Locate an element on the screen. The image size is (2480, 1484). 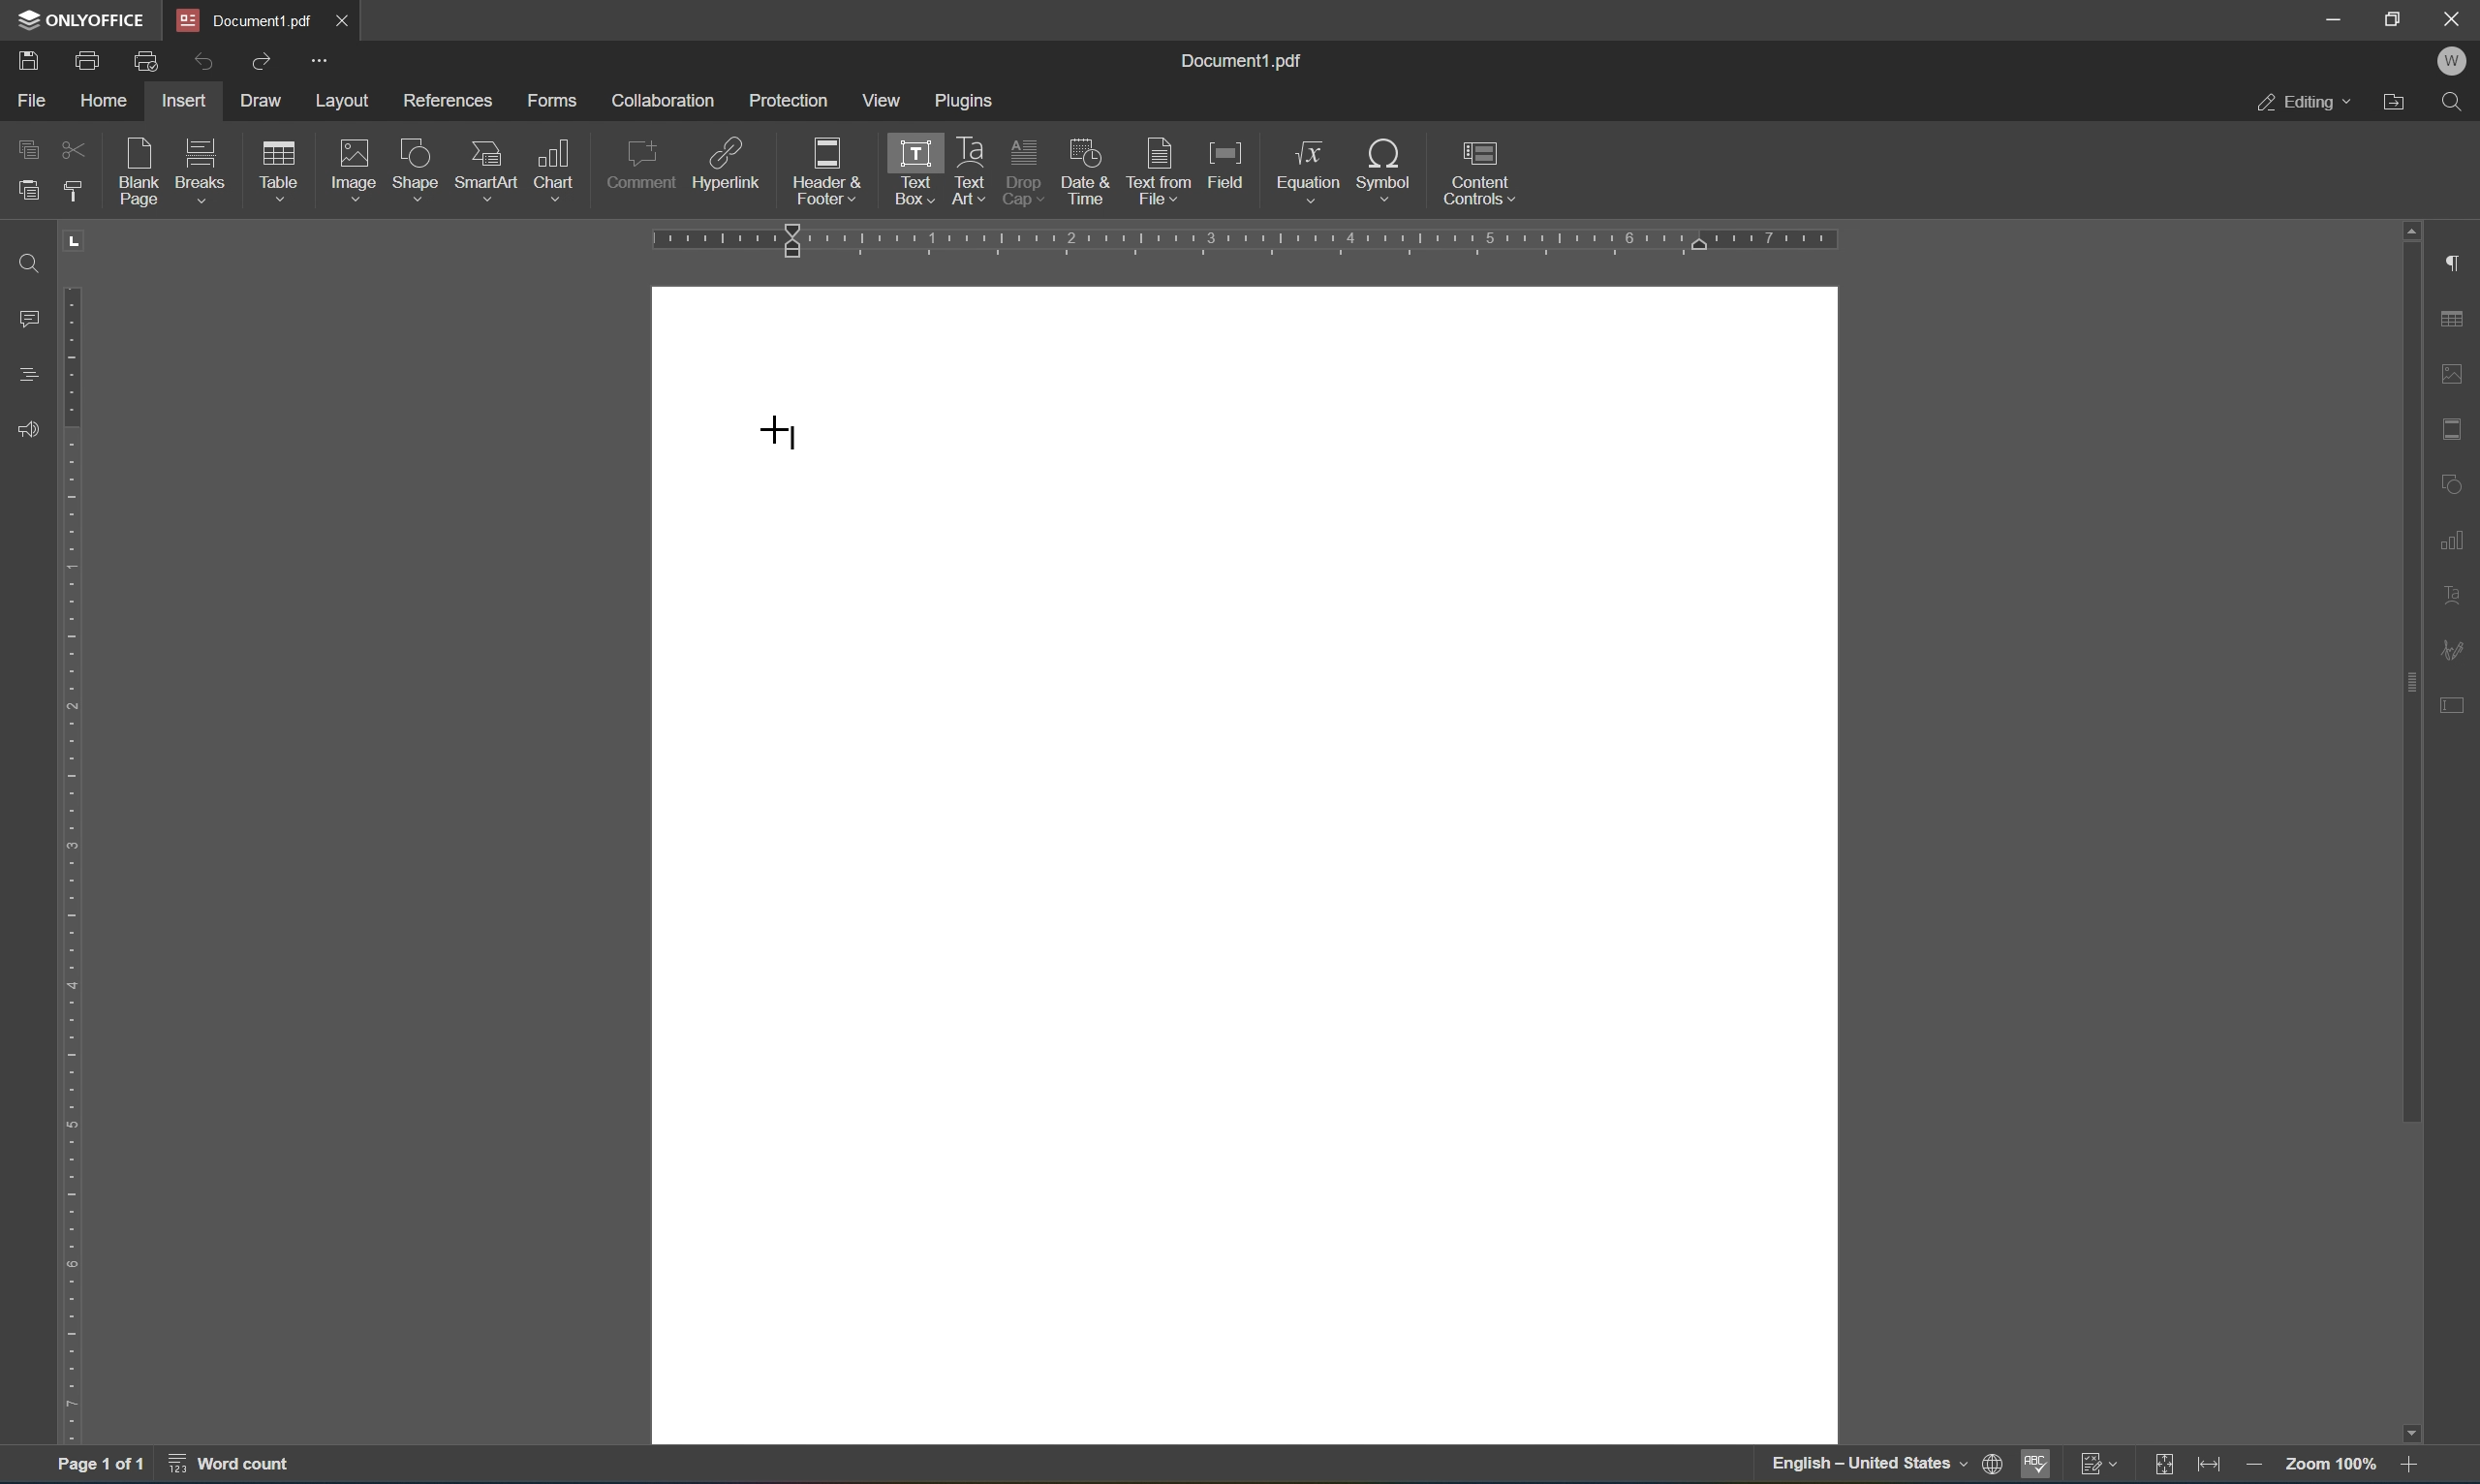
Paragraph settings is located at coordinates (2458, 260).